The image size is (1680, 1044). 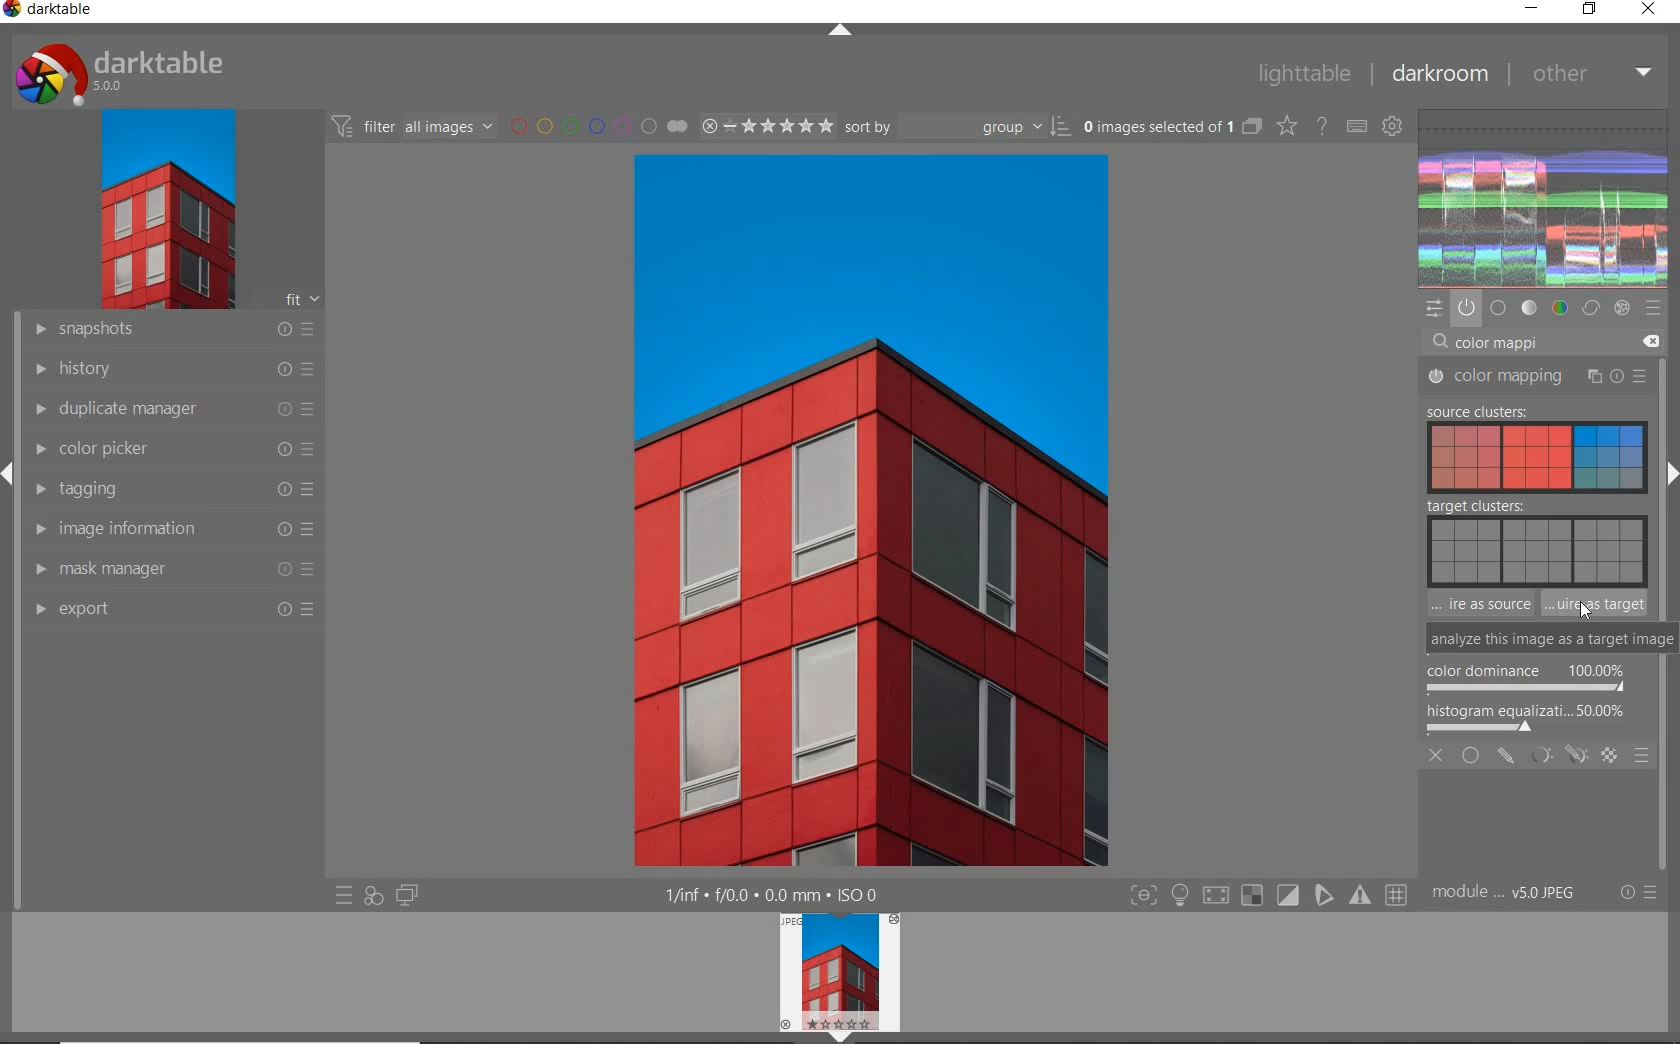 I want to click on UNIFORMLY, so click(x=1471, y=757).